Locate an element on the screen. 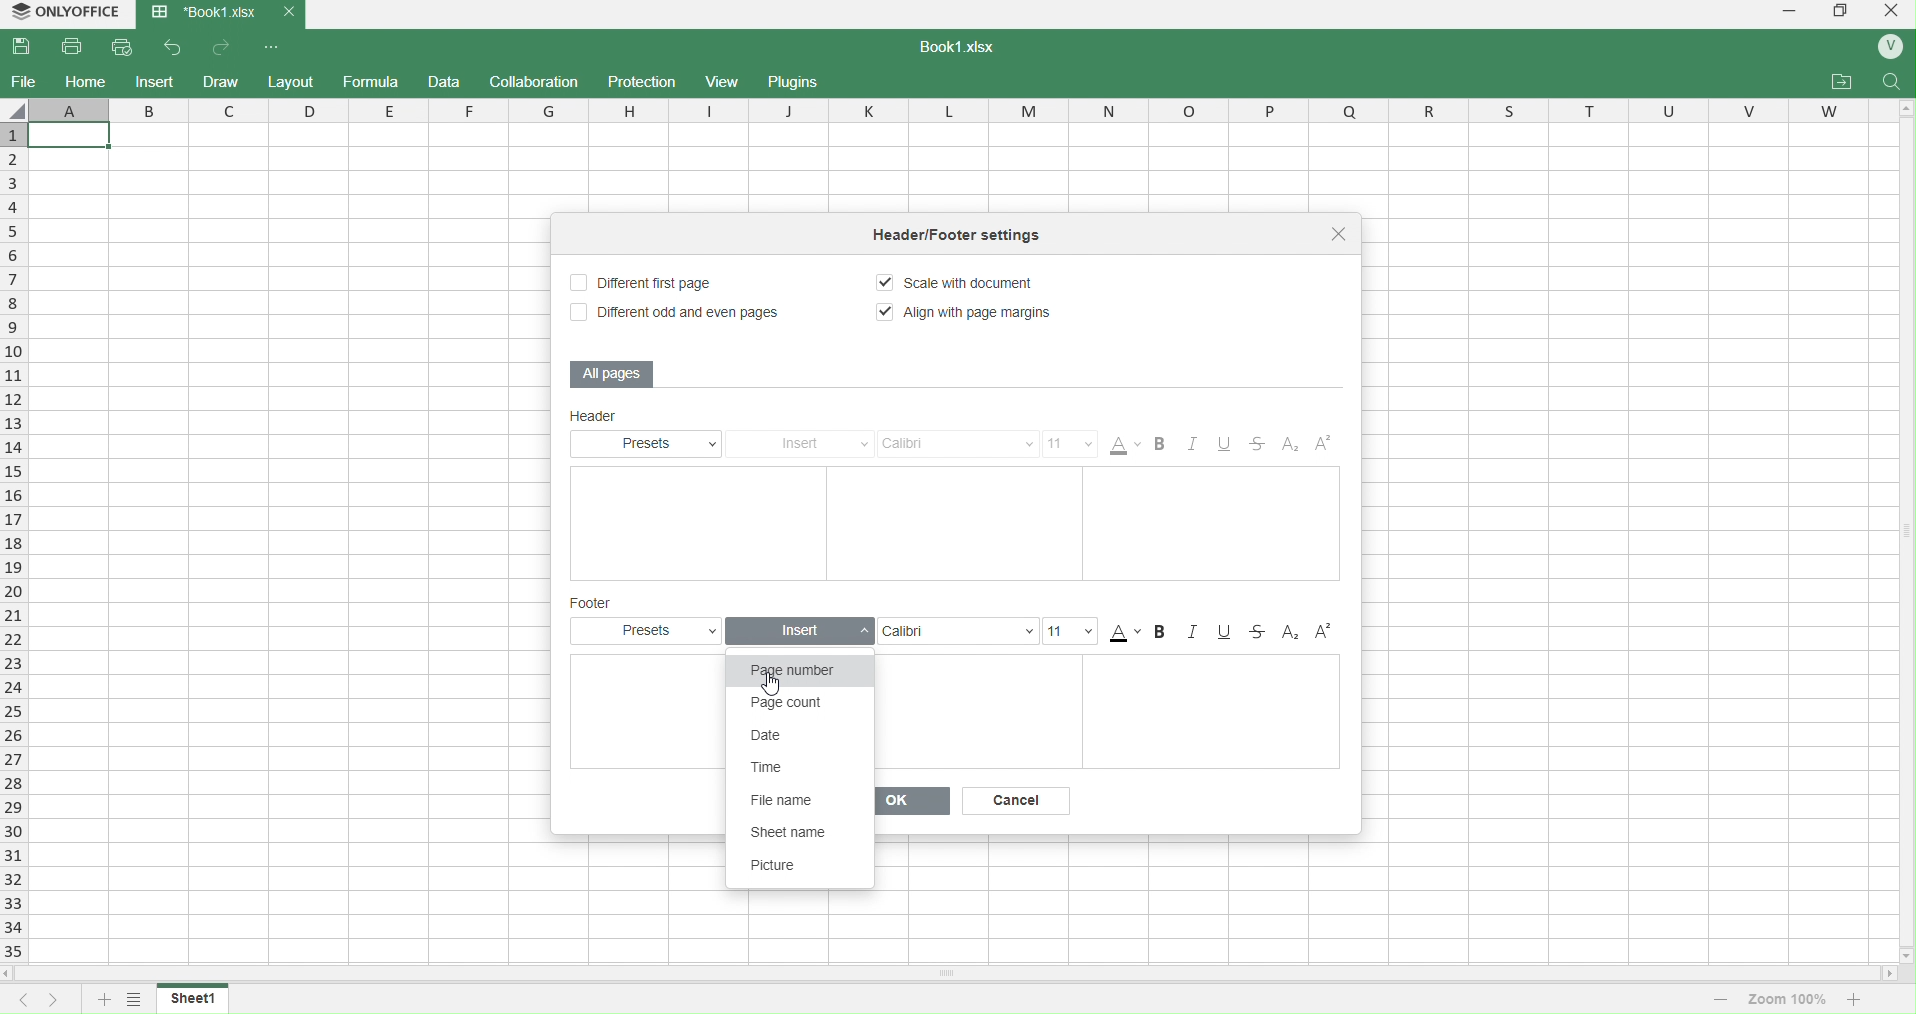  current cell is located at coordinates (68, 135).